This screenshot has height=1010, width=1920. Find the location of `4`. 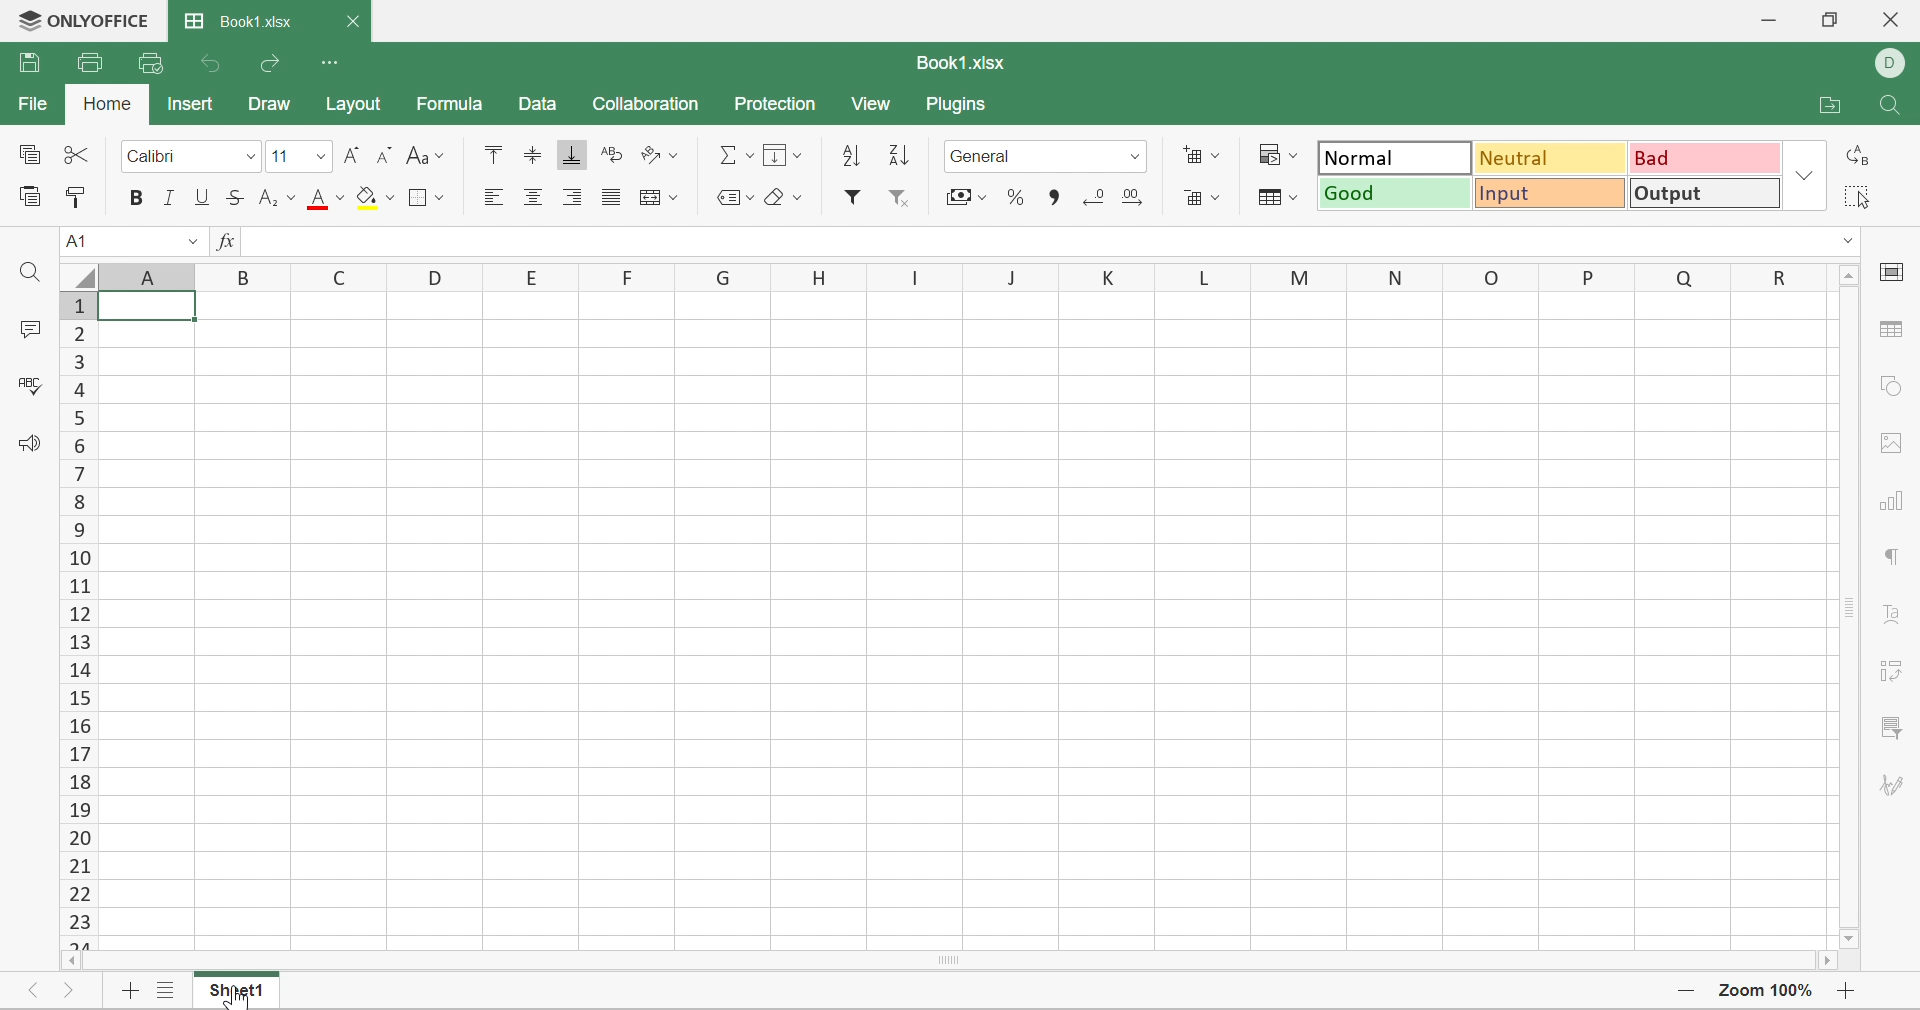

4 is located at coordinates (80, 389).